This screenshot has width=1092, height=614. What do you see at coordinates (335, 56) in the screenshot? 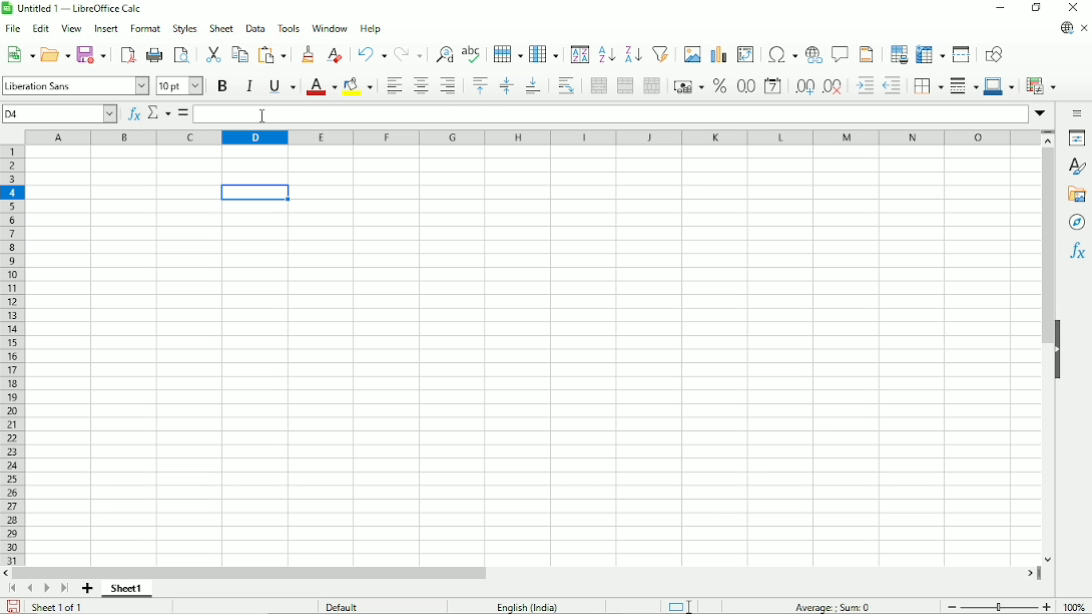
I see `Clear direct formatting` at bounding box center [335, 56].